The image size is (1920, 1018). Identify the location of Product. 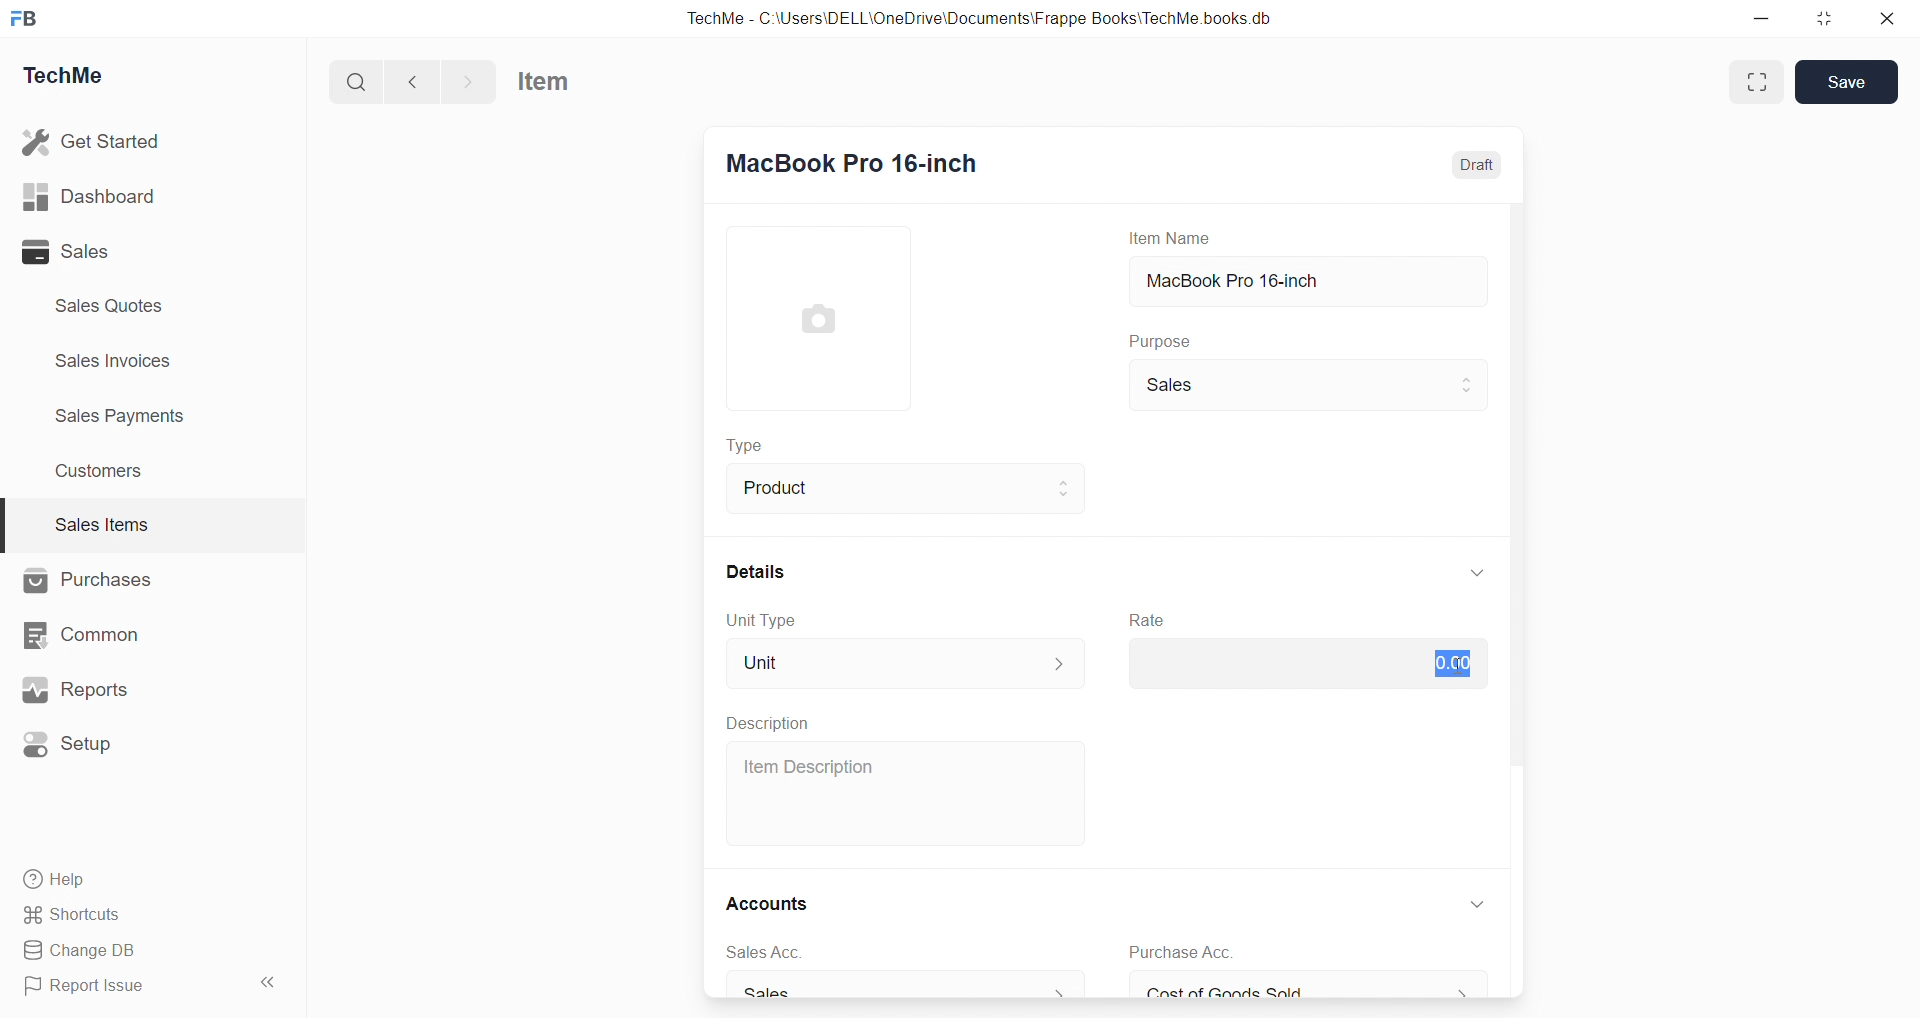
(904, 489).